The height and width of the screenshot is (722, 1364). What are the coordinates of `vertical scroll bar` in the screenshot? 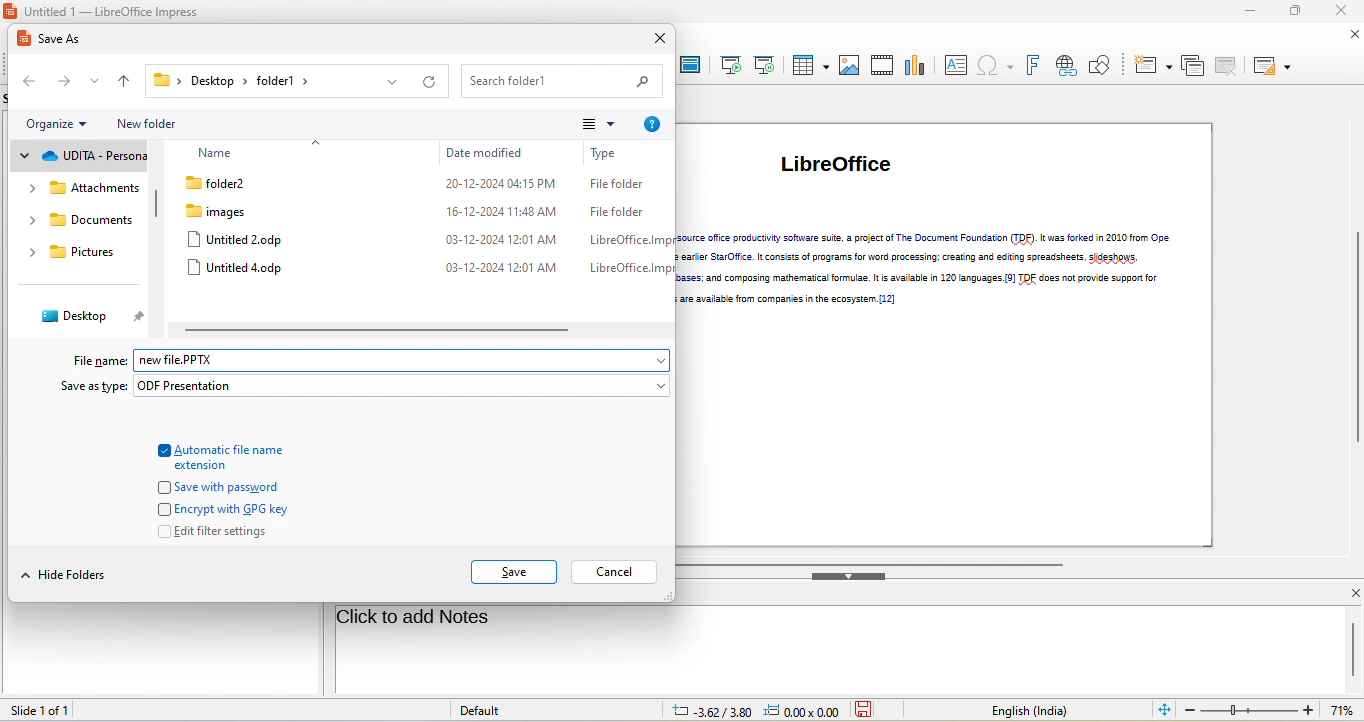 It's located at (1355, 337).